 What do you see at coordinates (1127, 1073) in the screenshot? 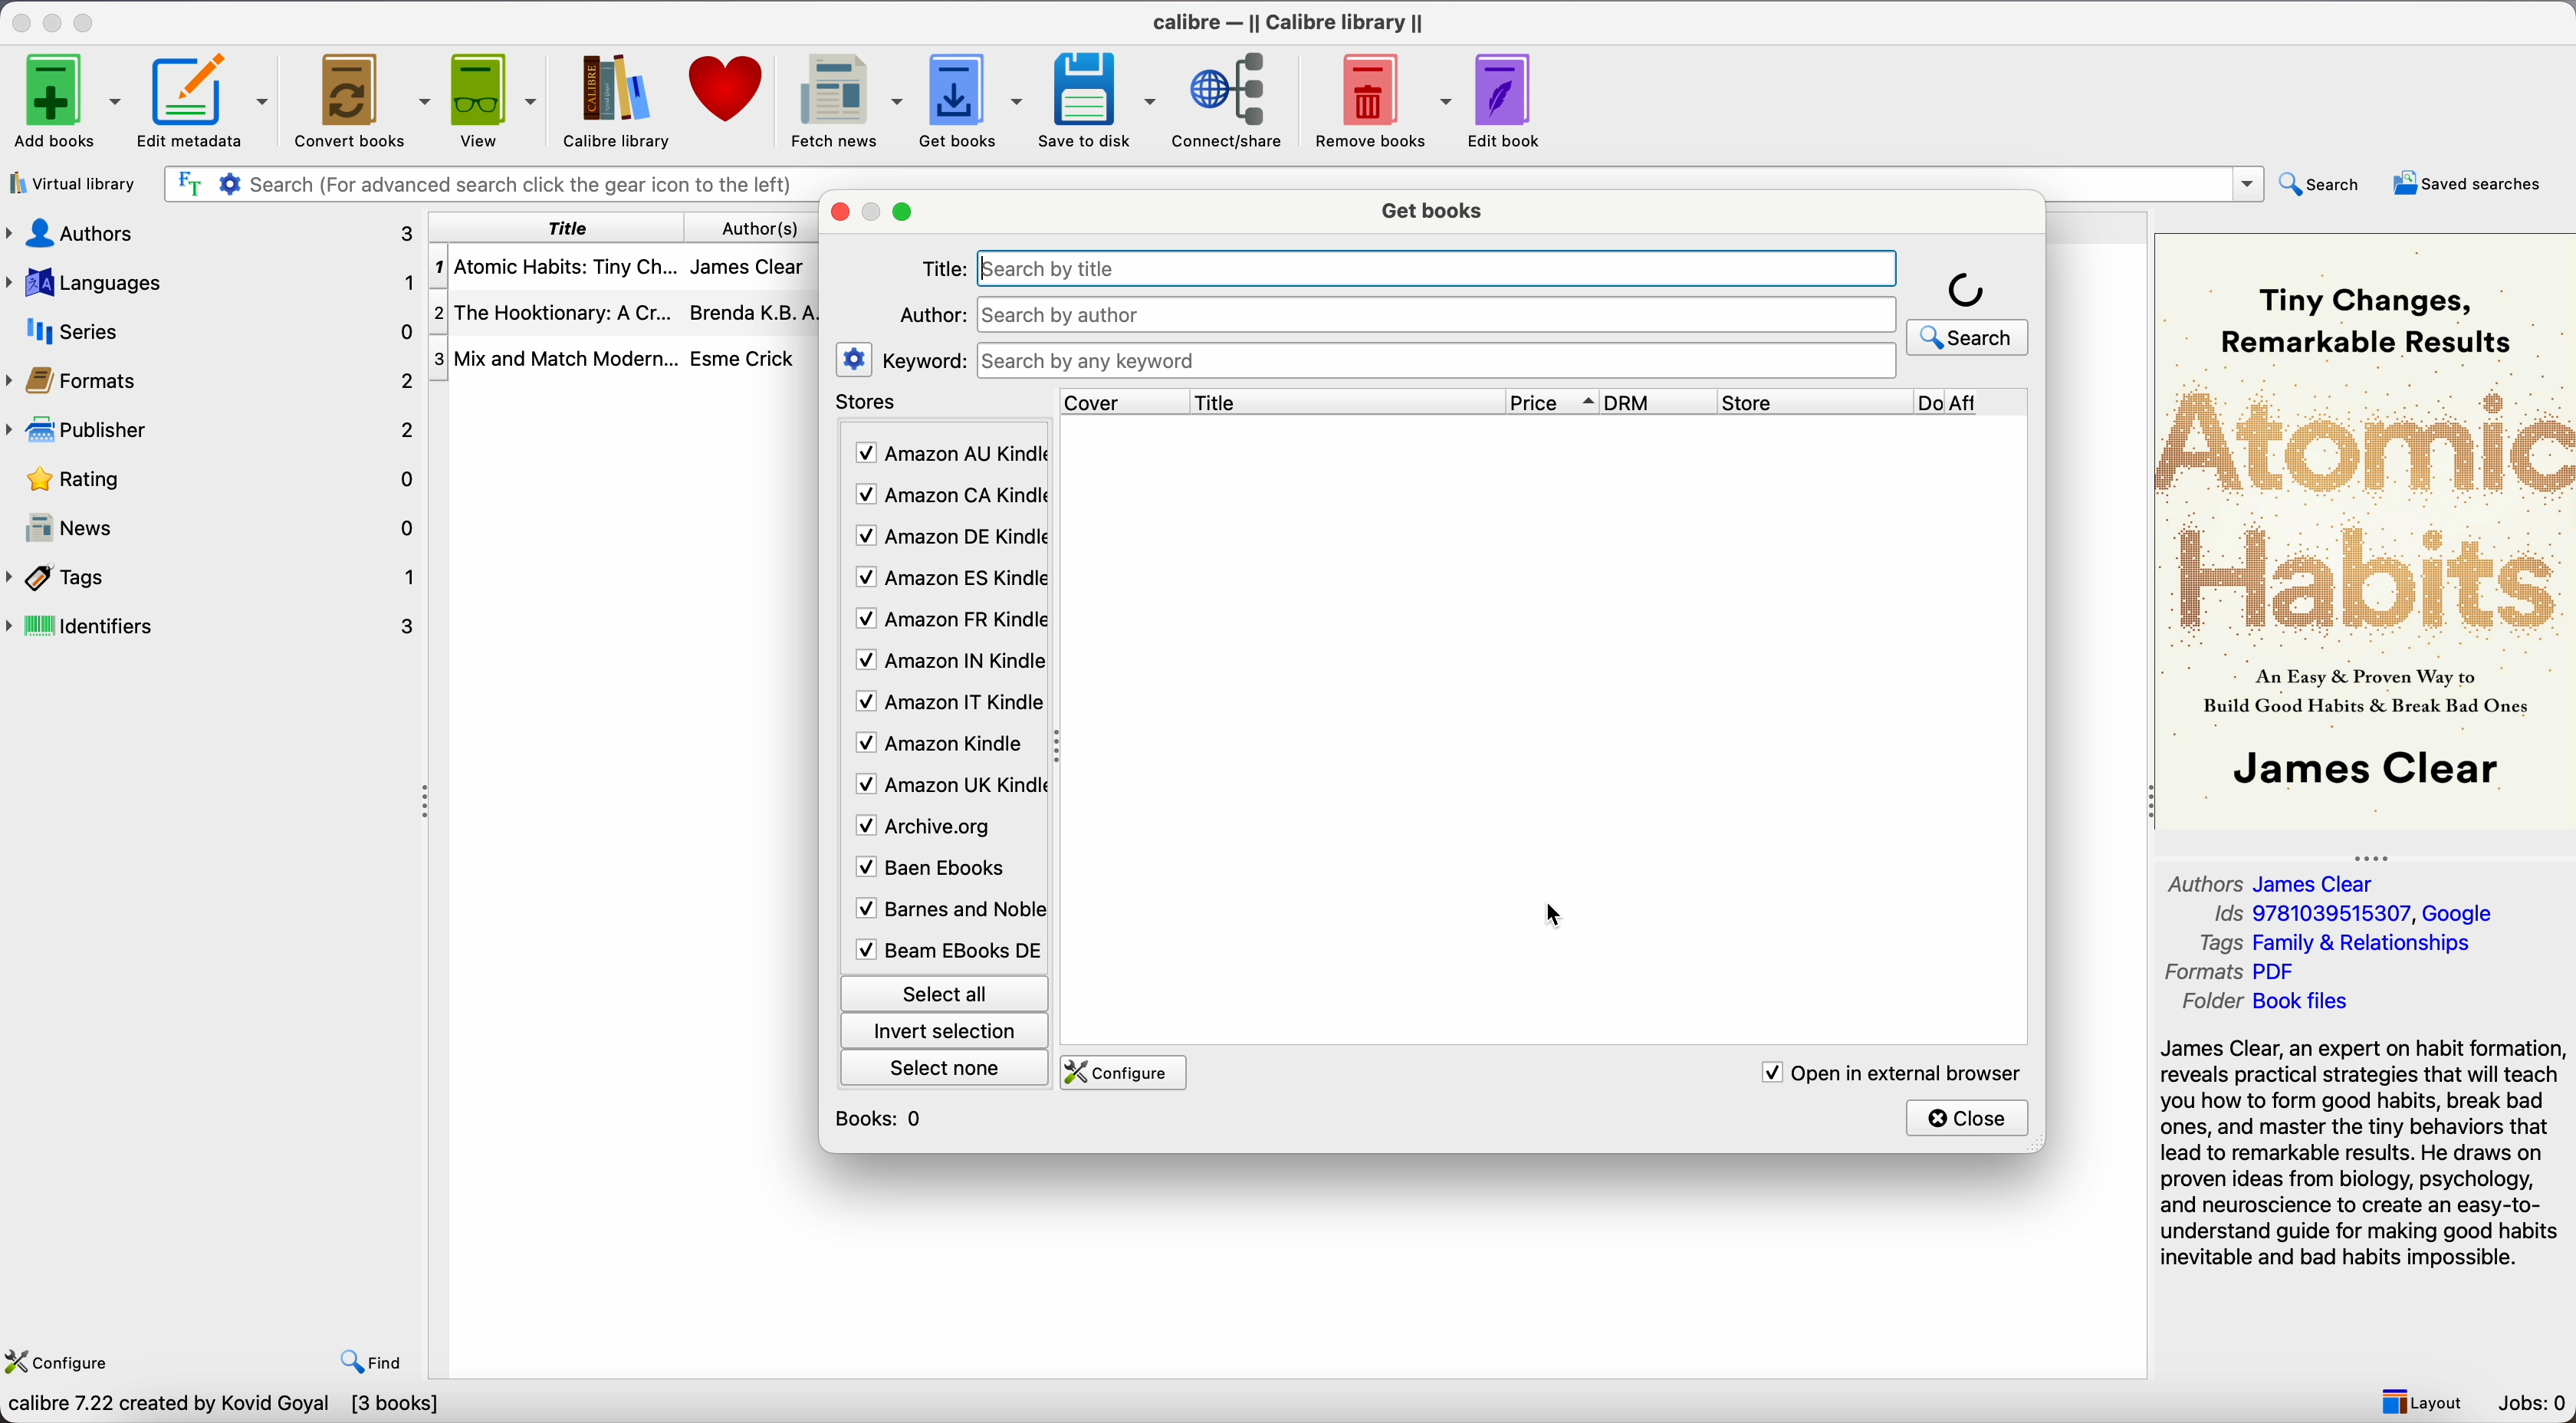
I see `configure` at bounding box center [1127, 1073].